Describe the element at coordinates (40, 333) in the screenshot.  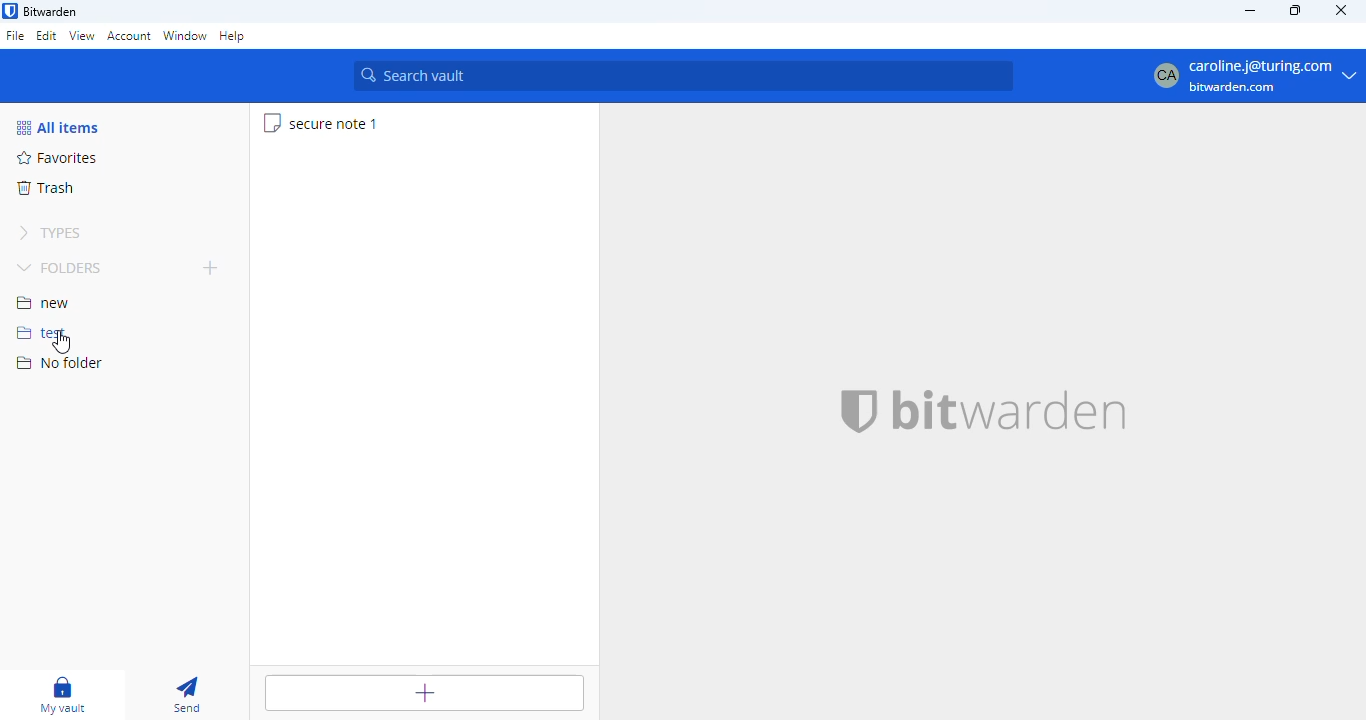
I see `test` at that location.